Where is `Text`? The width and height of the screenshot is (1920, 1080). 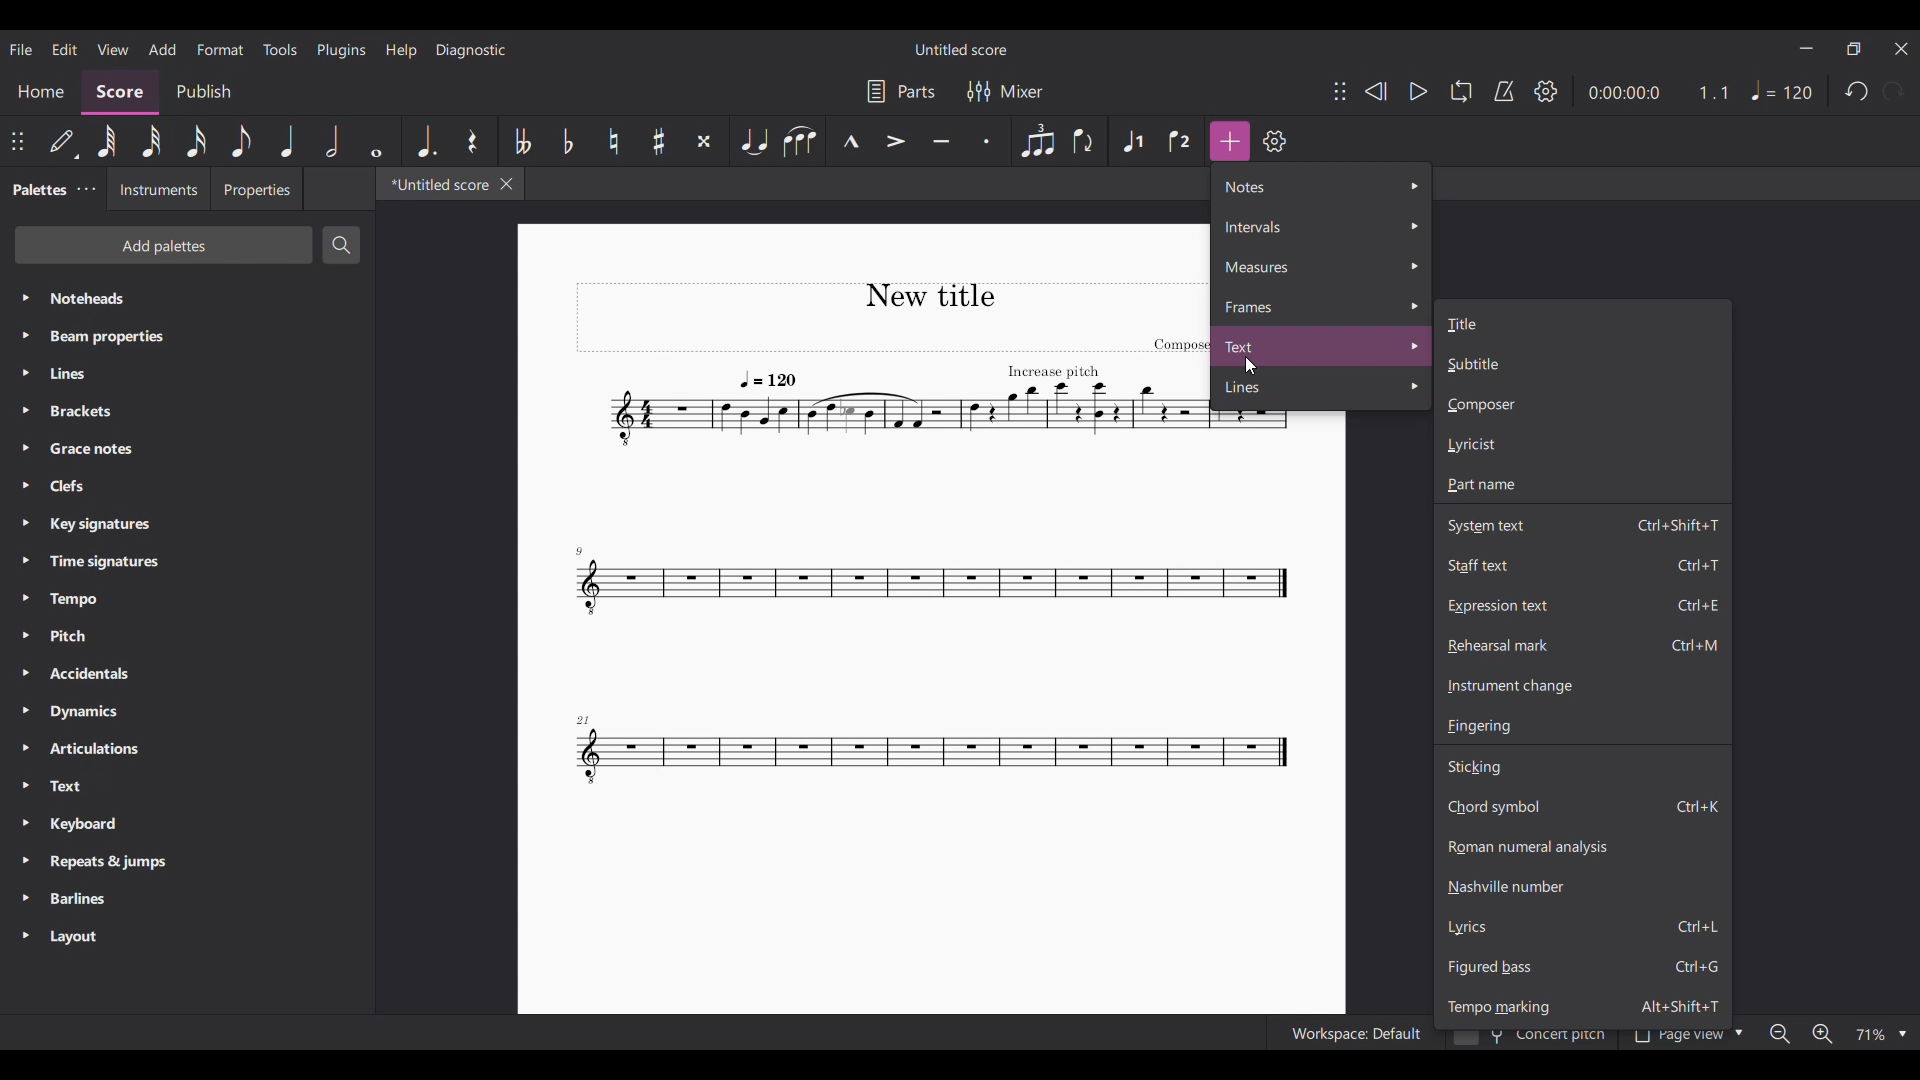 Text is located at coordinates (187, 787).